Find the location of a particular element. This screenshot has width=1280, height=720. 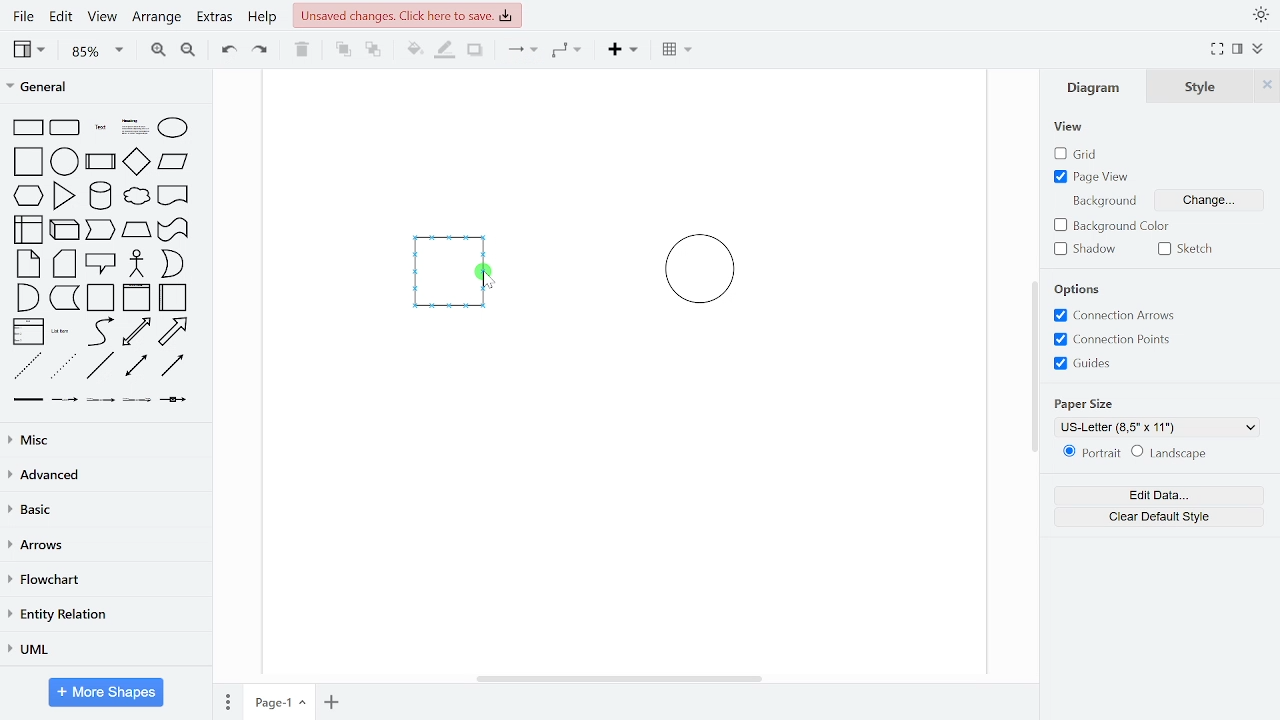

edit is located at coordinates (60, 18).